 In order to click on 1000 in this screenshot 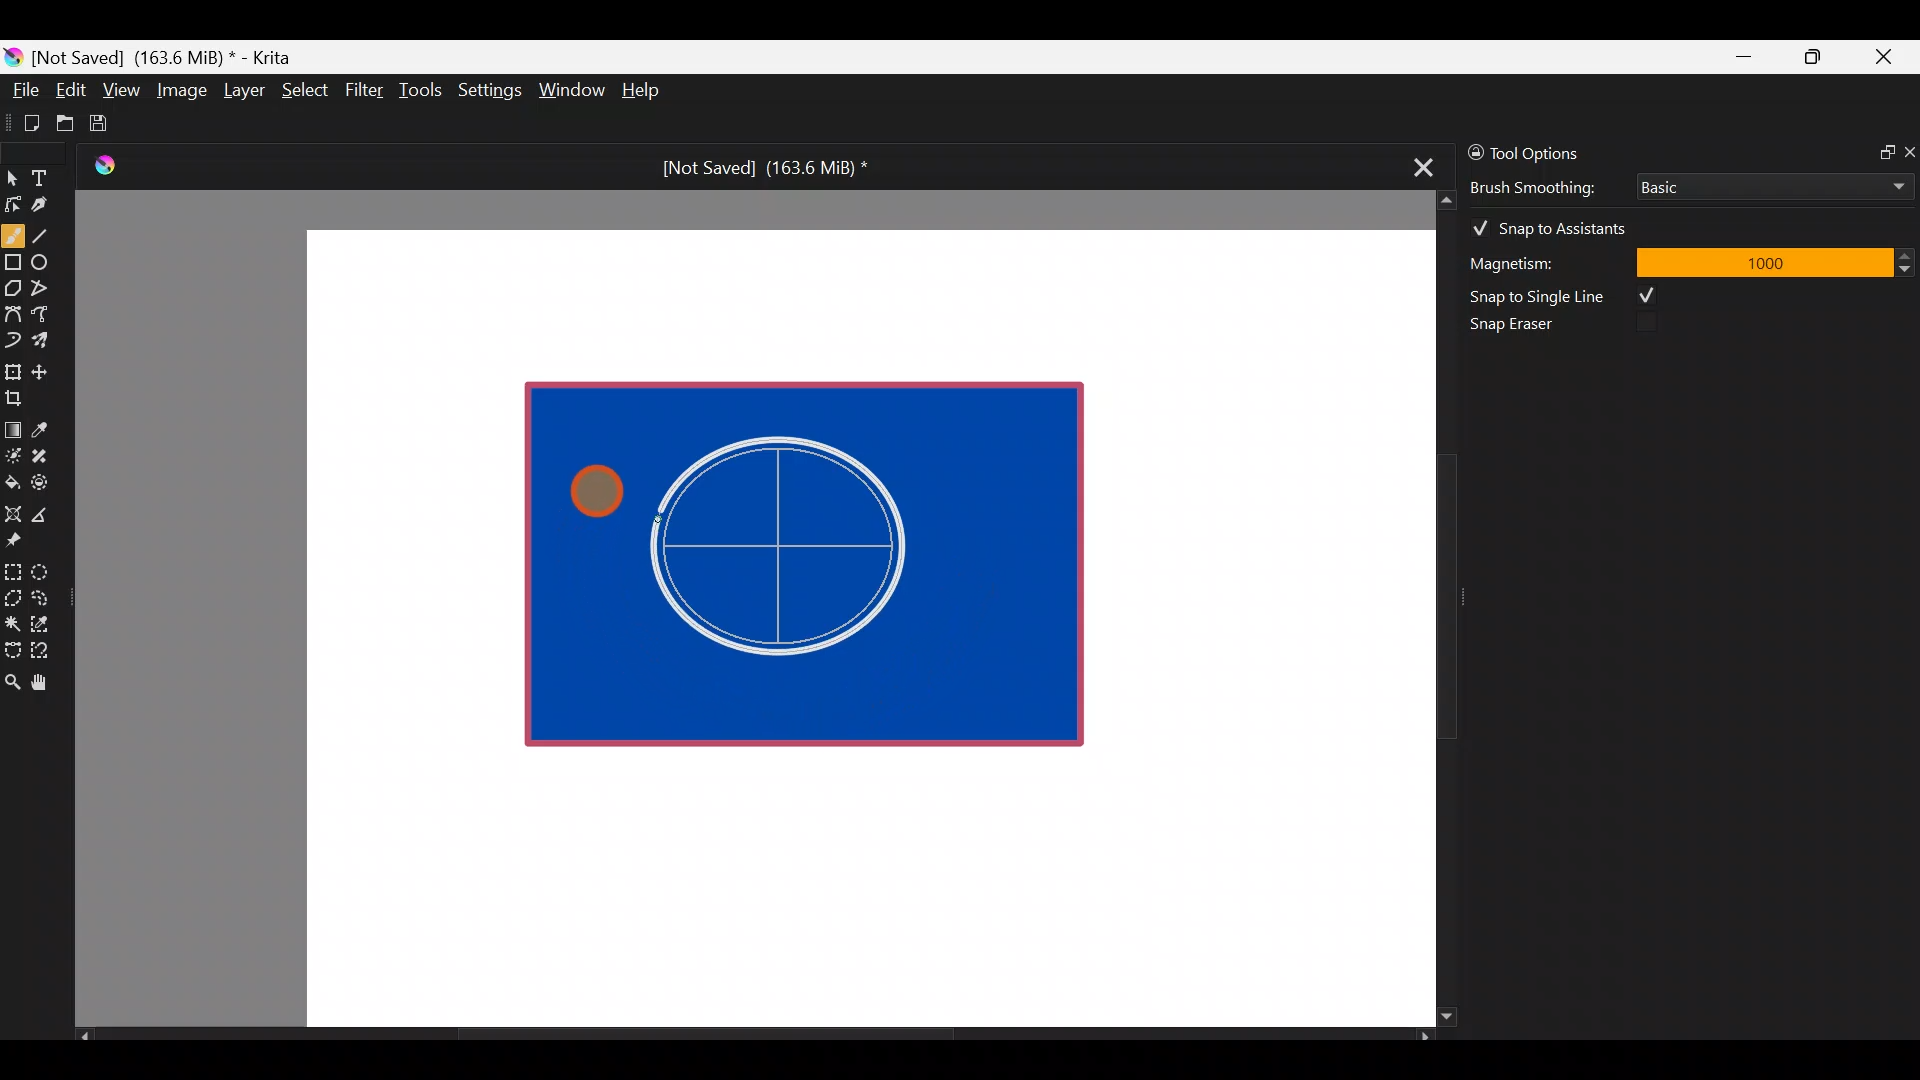, I will do `click(1763, 261)`.